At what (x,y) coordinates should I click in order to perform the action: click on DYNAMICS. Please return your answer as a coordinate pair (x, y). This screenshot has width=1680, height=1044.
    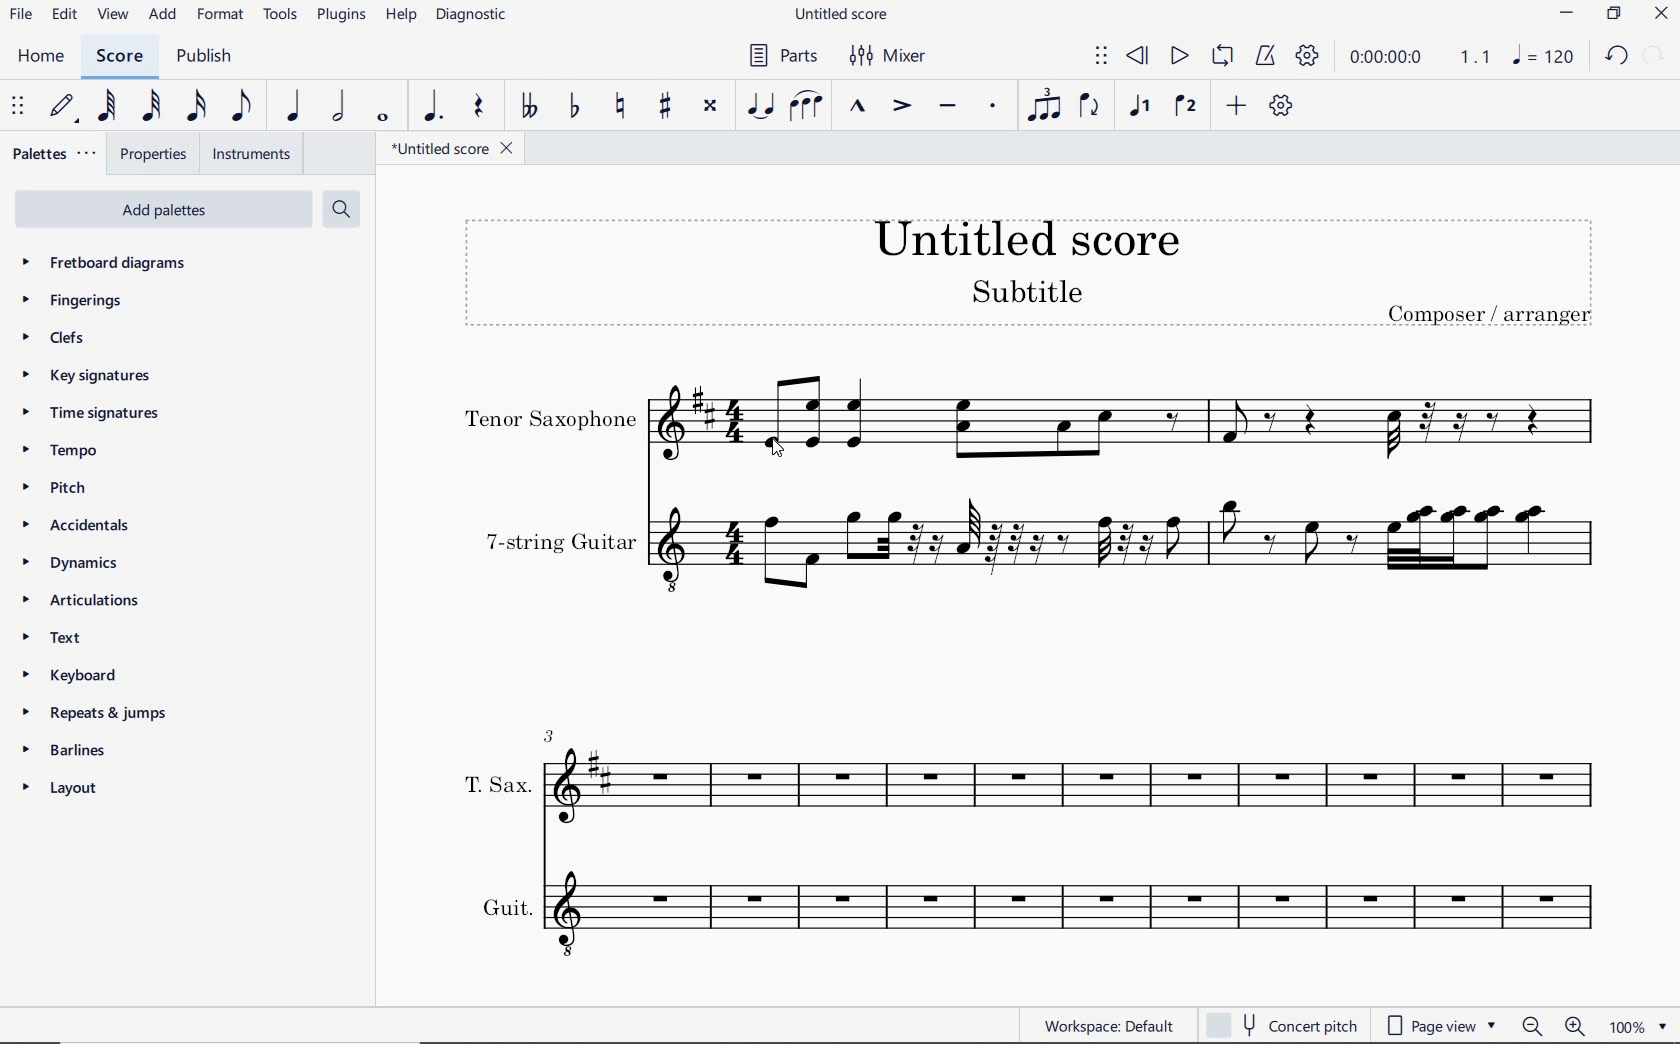
    Looking at the image, I should click on (66, 563).